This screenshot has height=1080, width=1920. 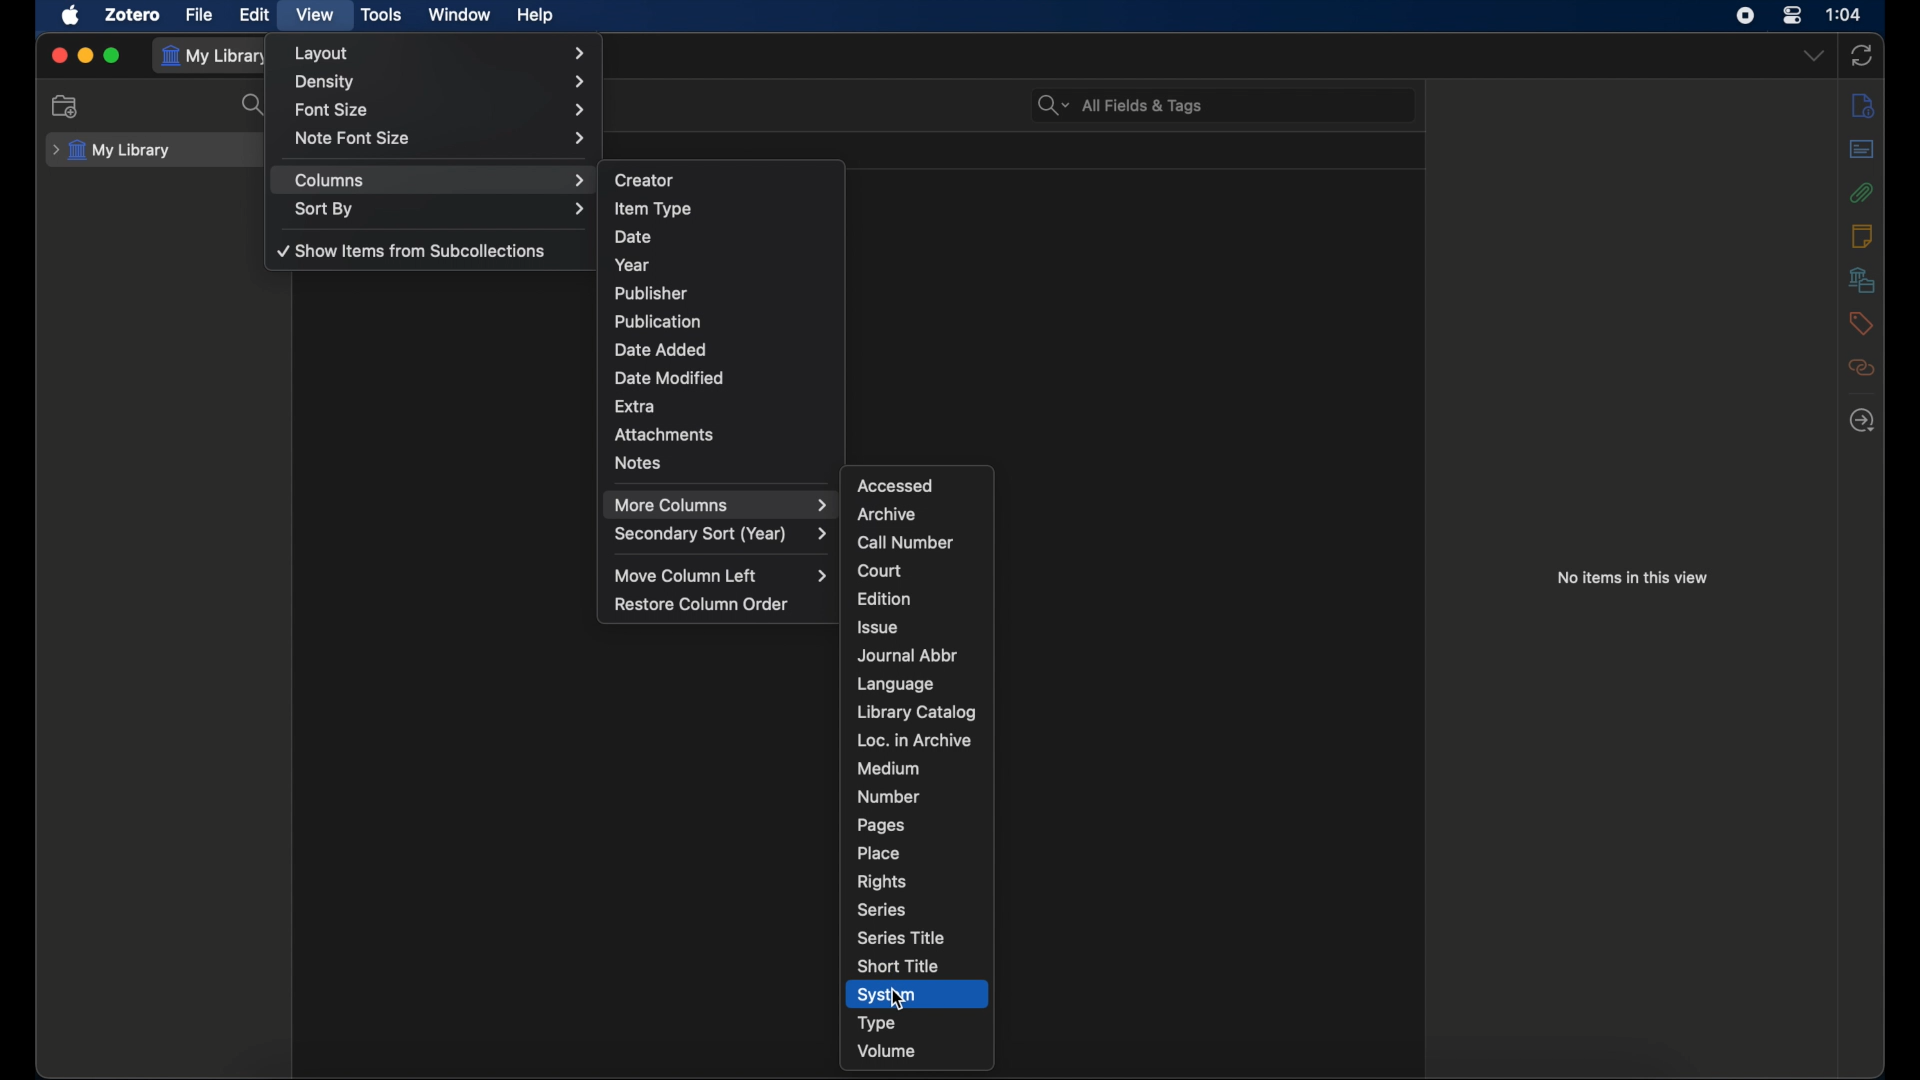 I want to click on sort by, so click(x=439, y=208).